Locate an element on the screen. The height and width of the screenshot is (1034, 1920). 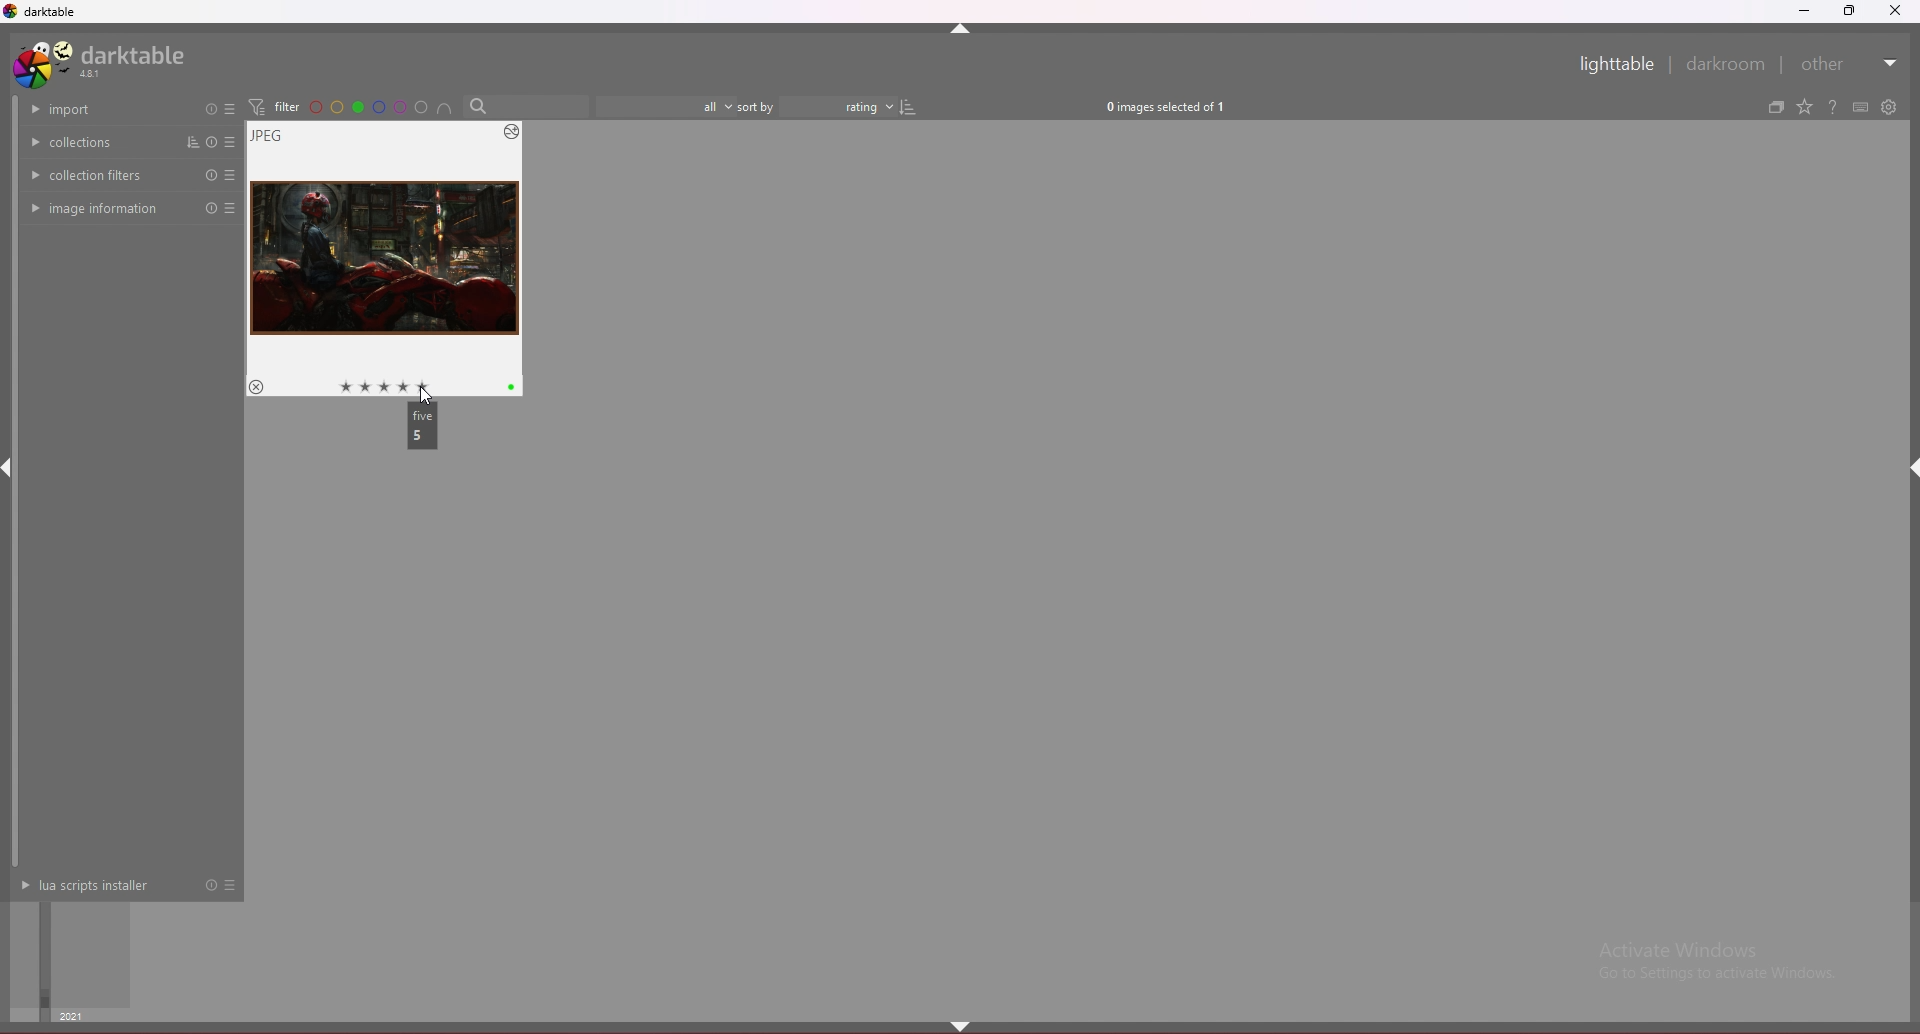
close is located at coordinates (1896, 10).